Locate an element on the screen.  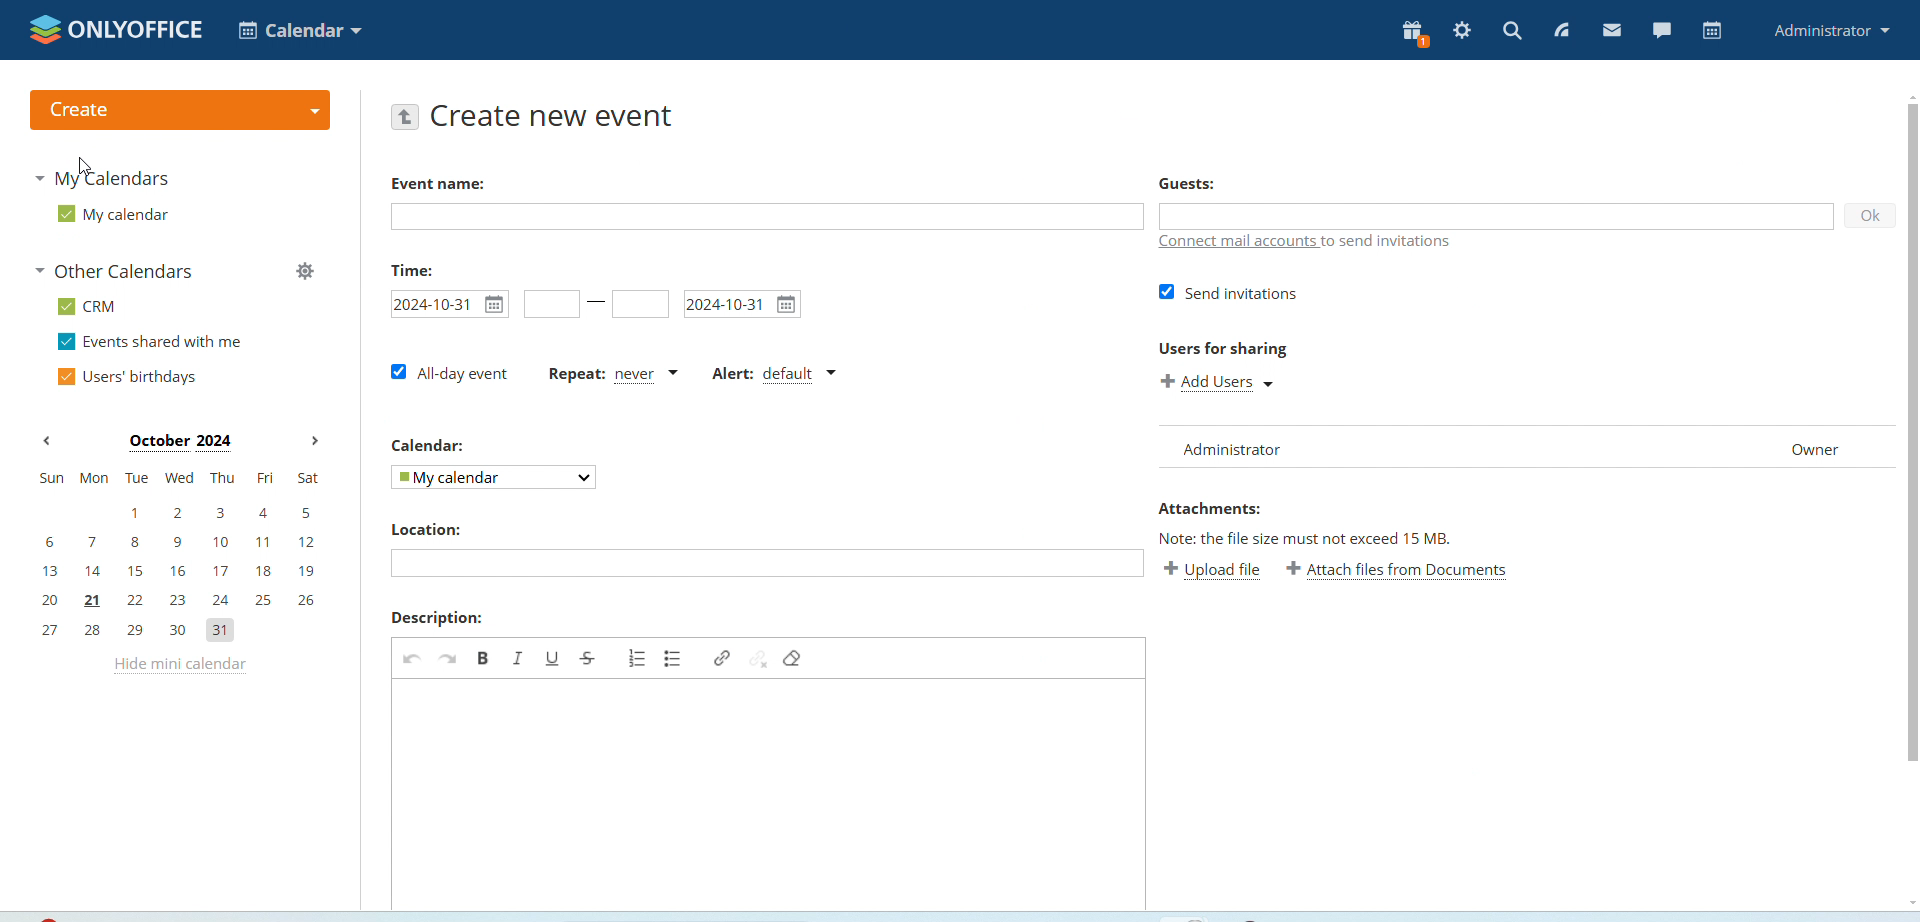
add users is located at coordinates (1224, 381).